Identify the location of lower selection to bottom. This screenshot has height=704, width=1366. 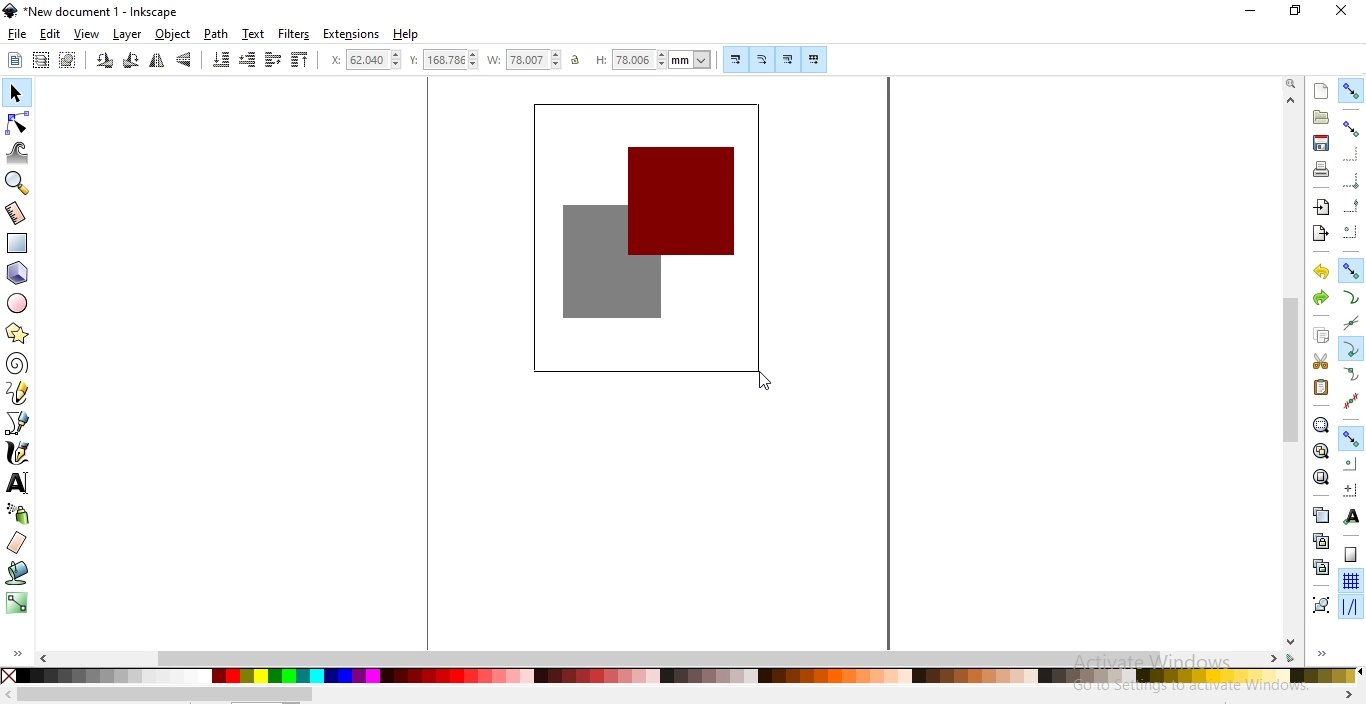
(219, 60).